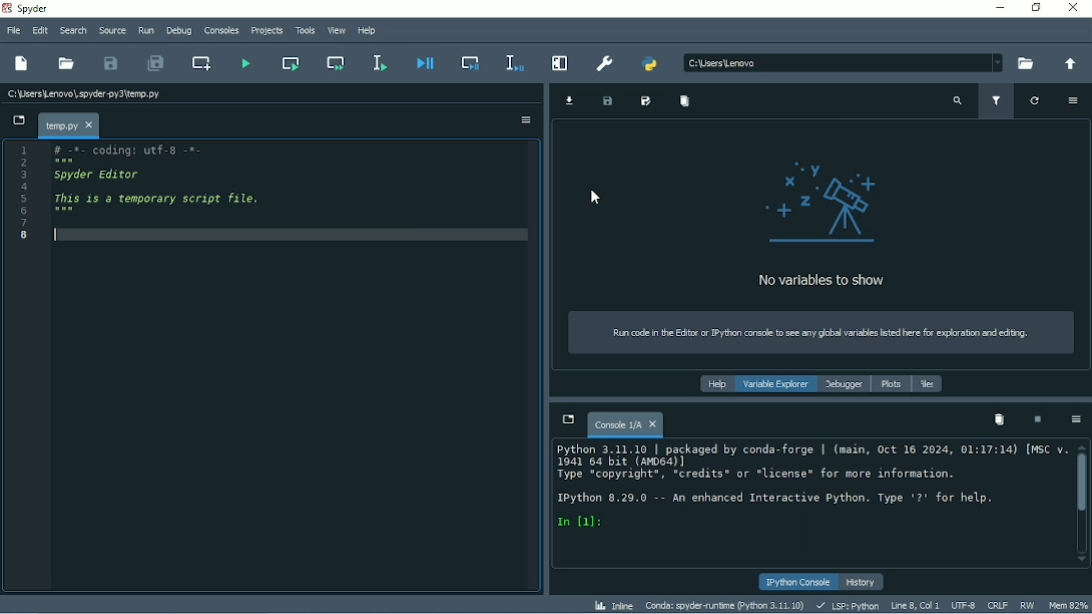  Describe the element at coordinates (292, 63) in the screenshot. I see `Run current cell` at that location.